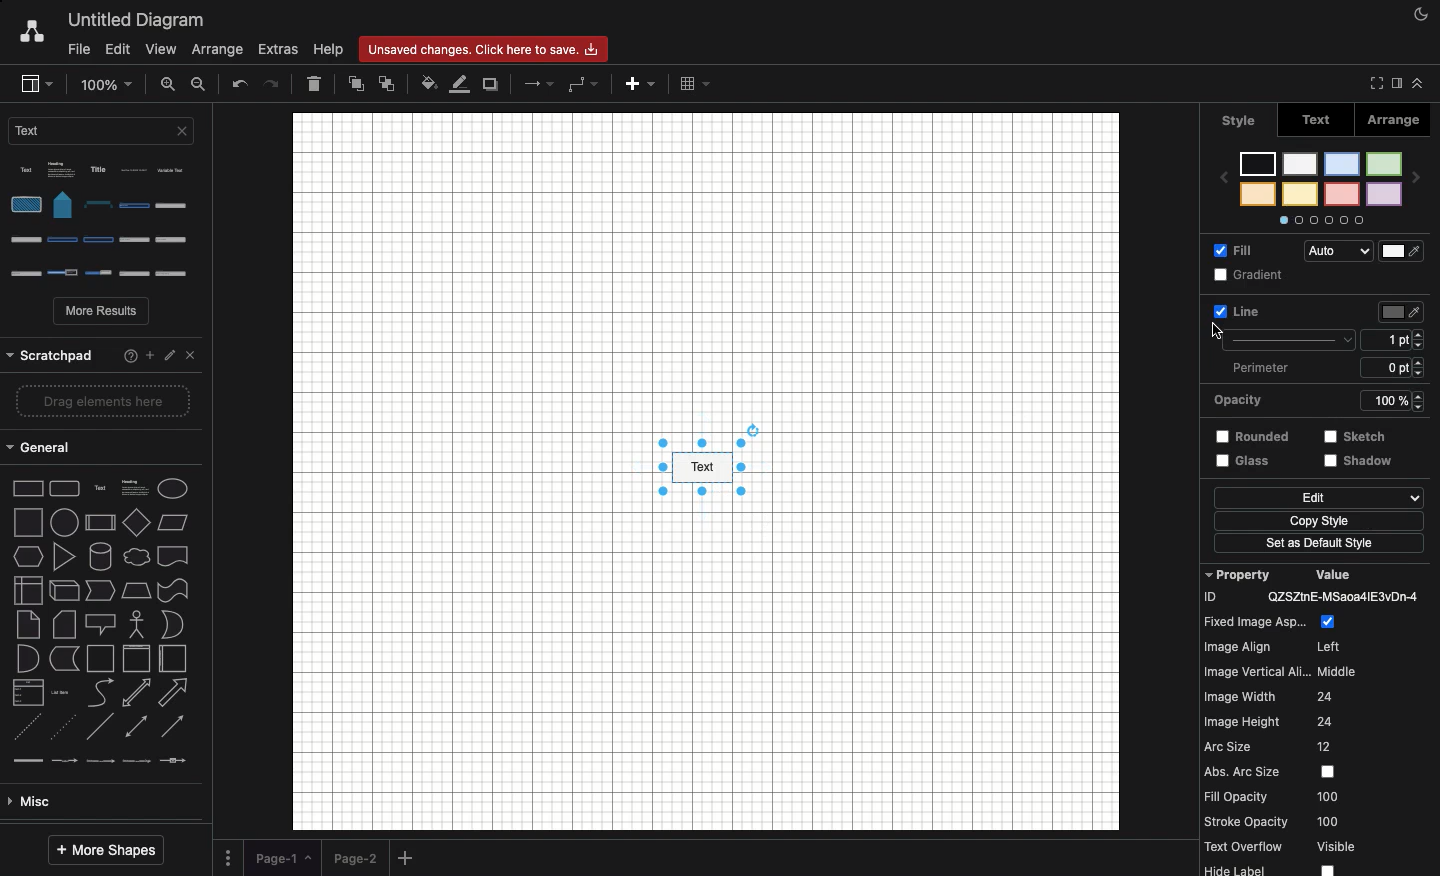  What do you see at coordinates (1367, 436) in the screenshot?
I see `` at bounding box center [1367, 436].